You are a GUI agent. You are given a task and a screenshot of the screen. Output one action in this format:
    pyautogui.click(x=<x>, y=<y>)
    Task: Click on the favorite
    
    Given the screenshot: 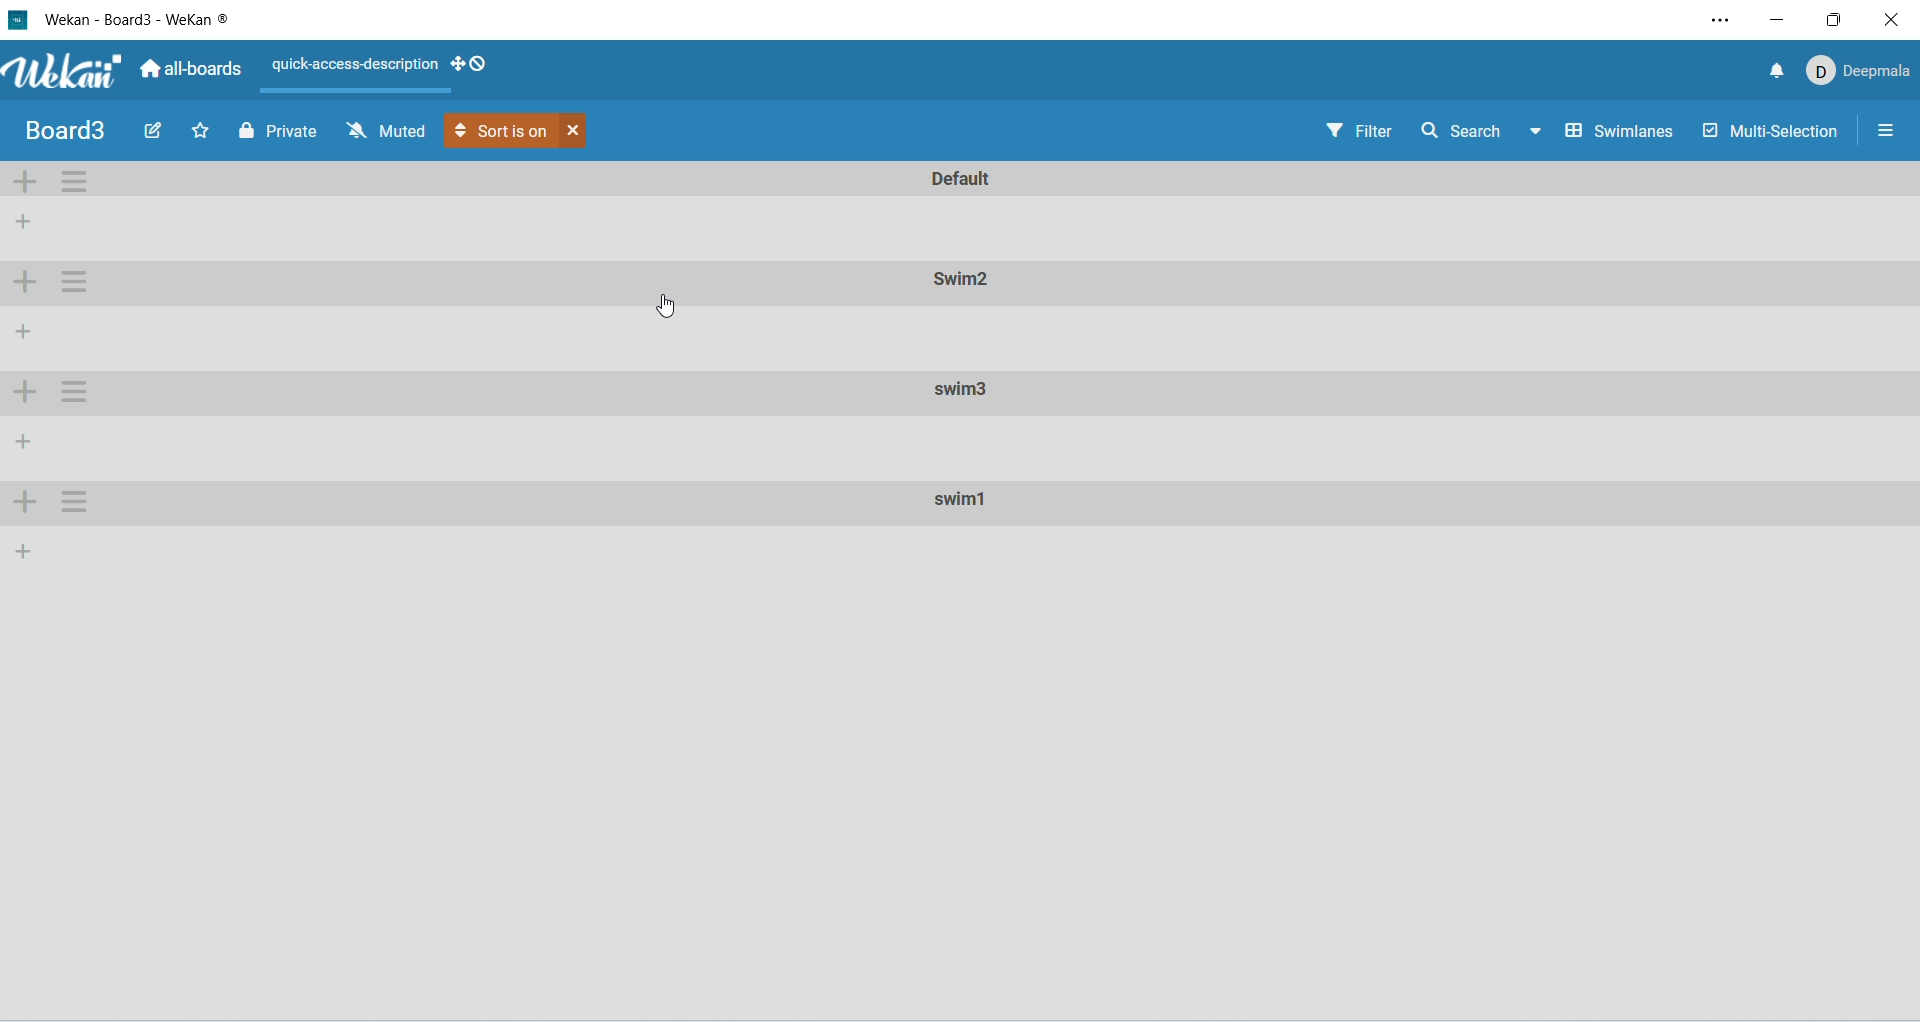 What is the action you would take?
    pyautogui.click(x=202, y=130)
    